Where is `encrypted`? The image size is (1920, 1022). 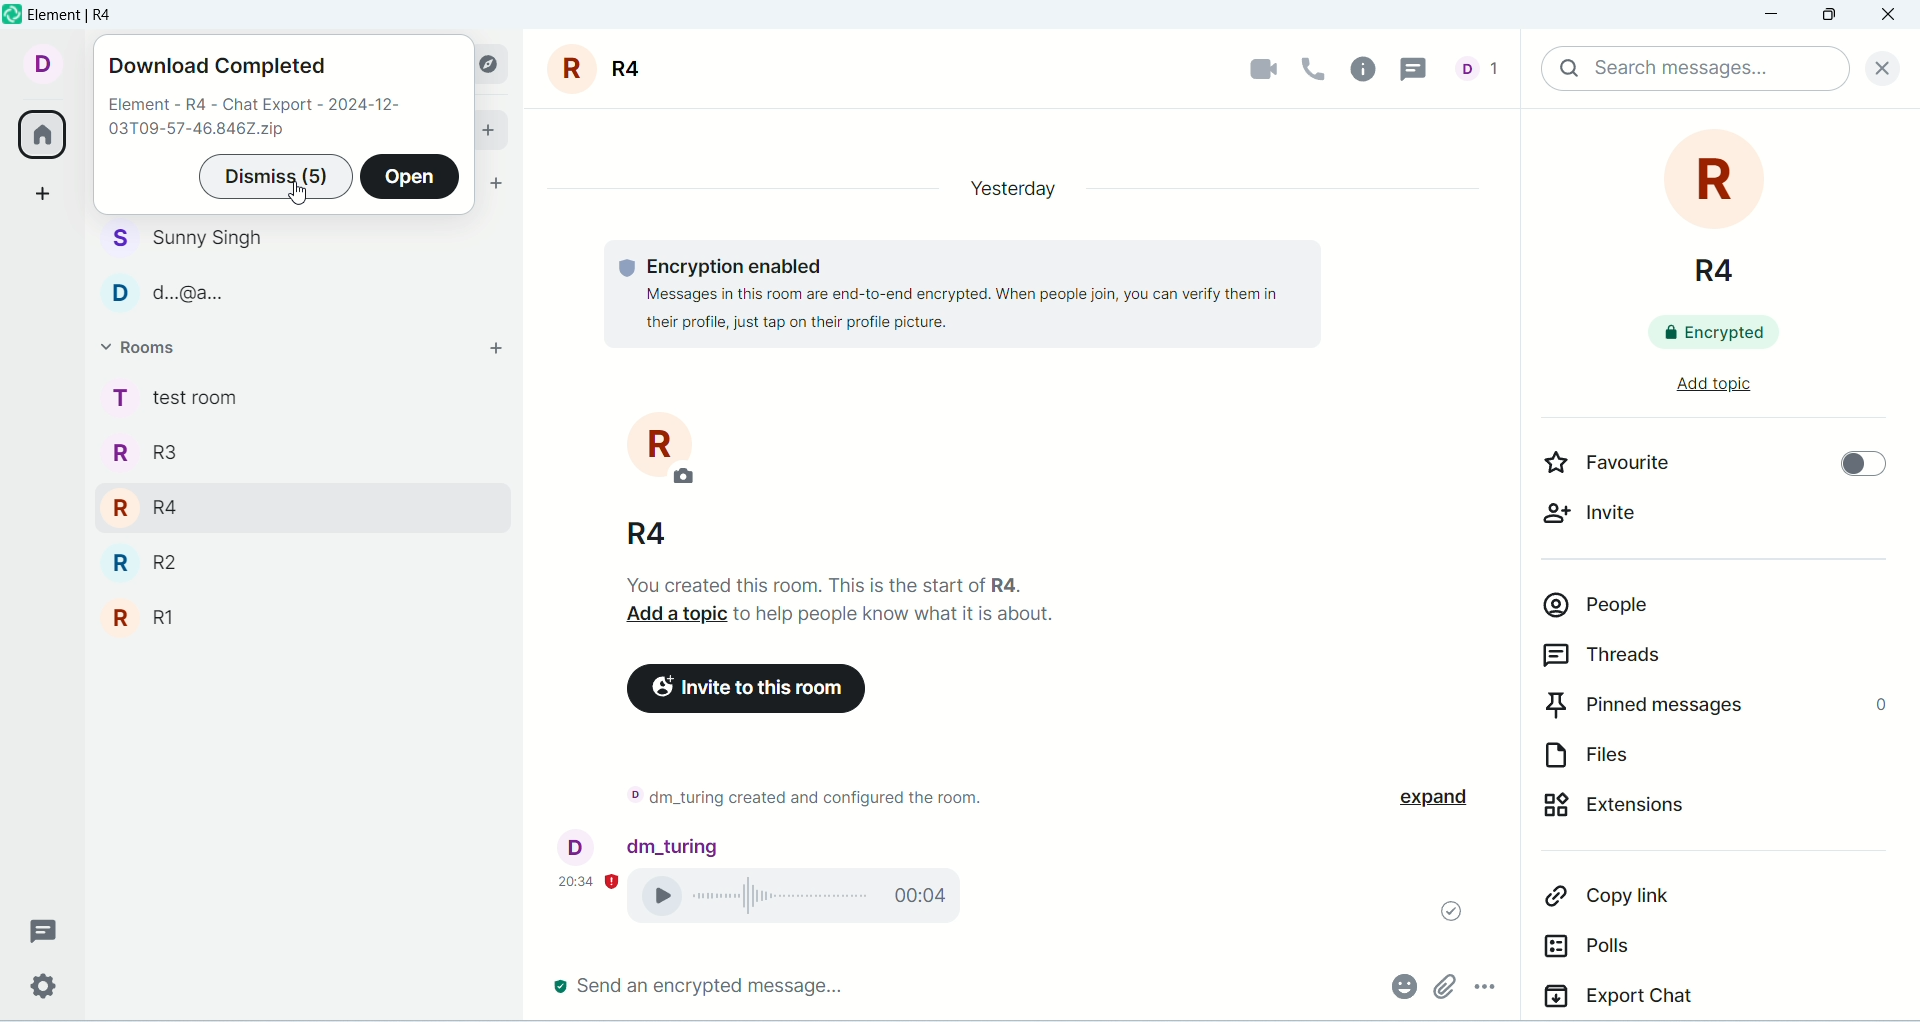 encrypted is located at coordinates (1729, 337).